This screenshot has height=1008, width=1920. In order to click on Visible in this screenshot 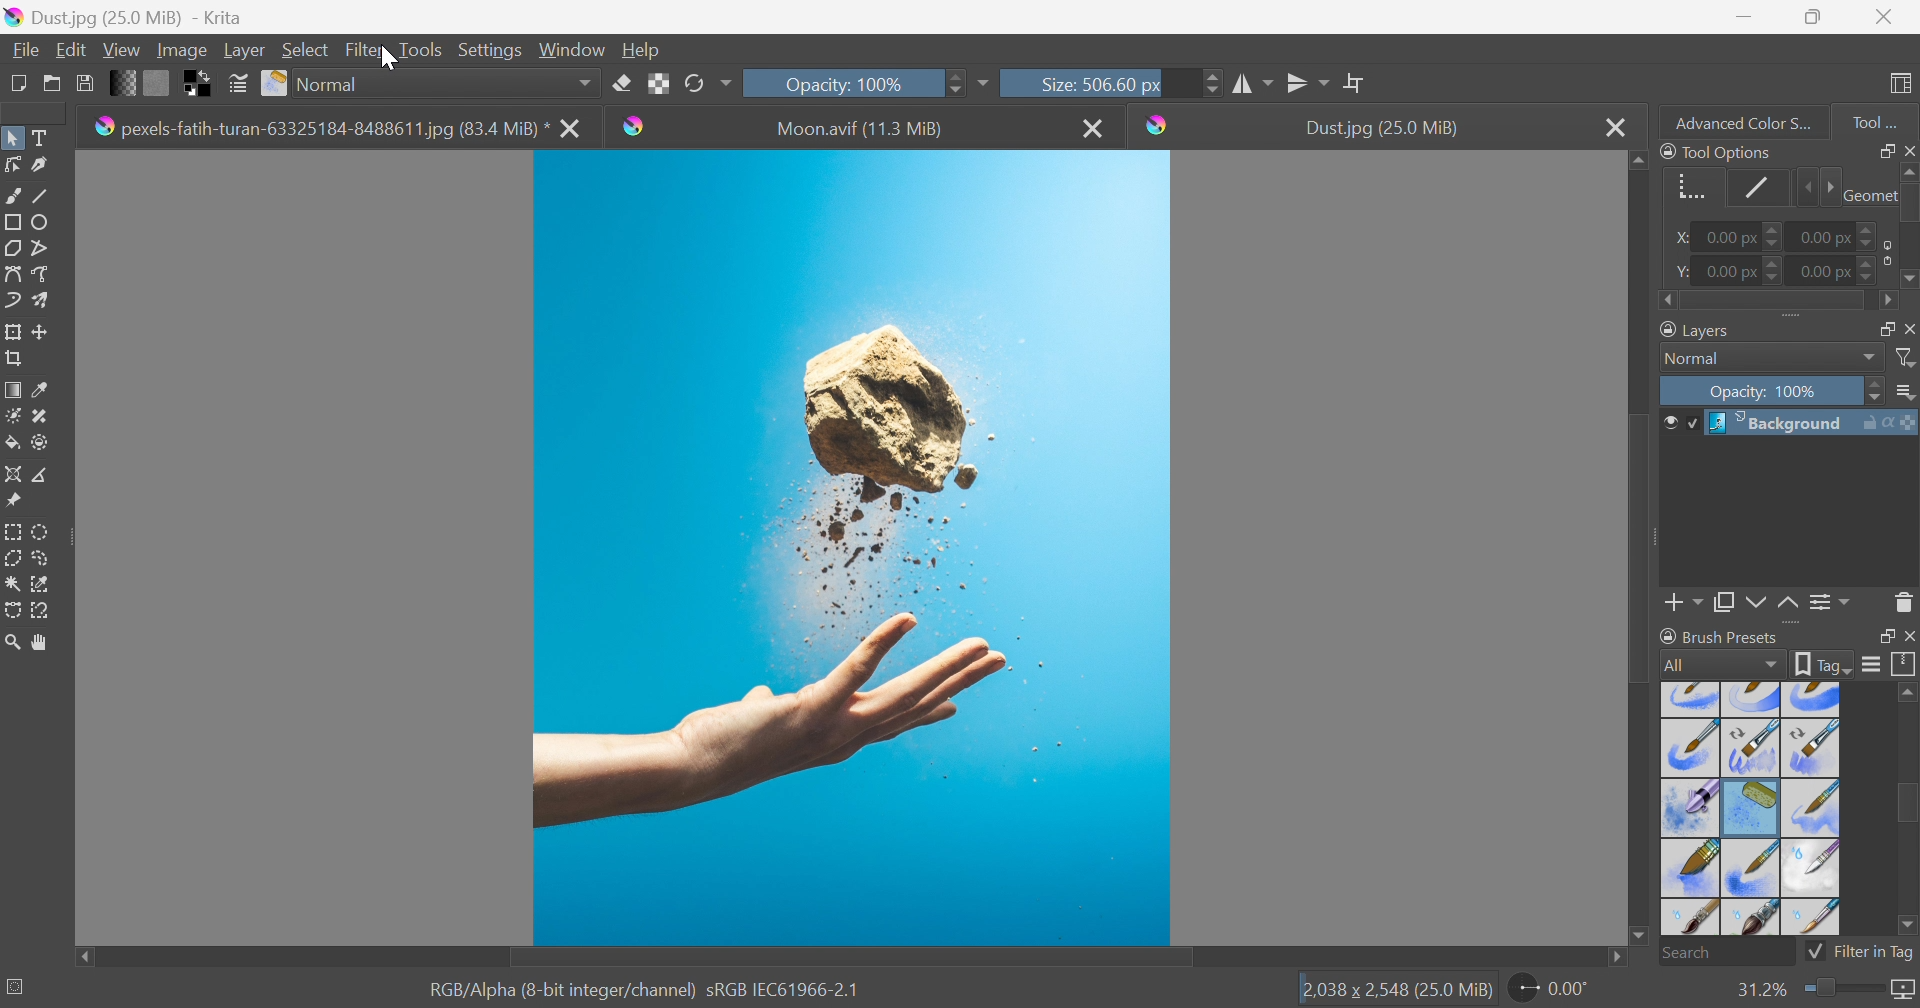, I will do `click(1678, 423)`.